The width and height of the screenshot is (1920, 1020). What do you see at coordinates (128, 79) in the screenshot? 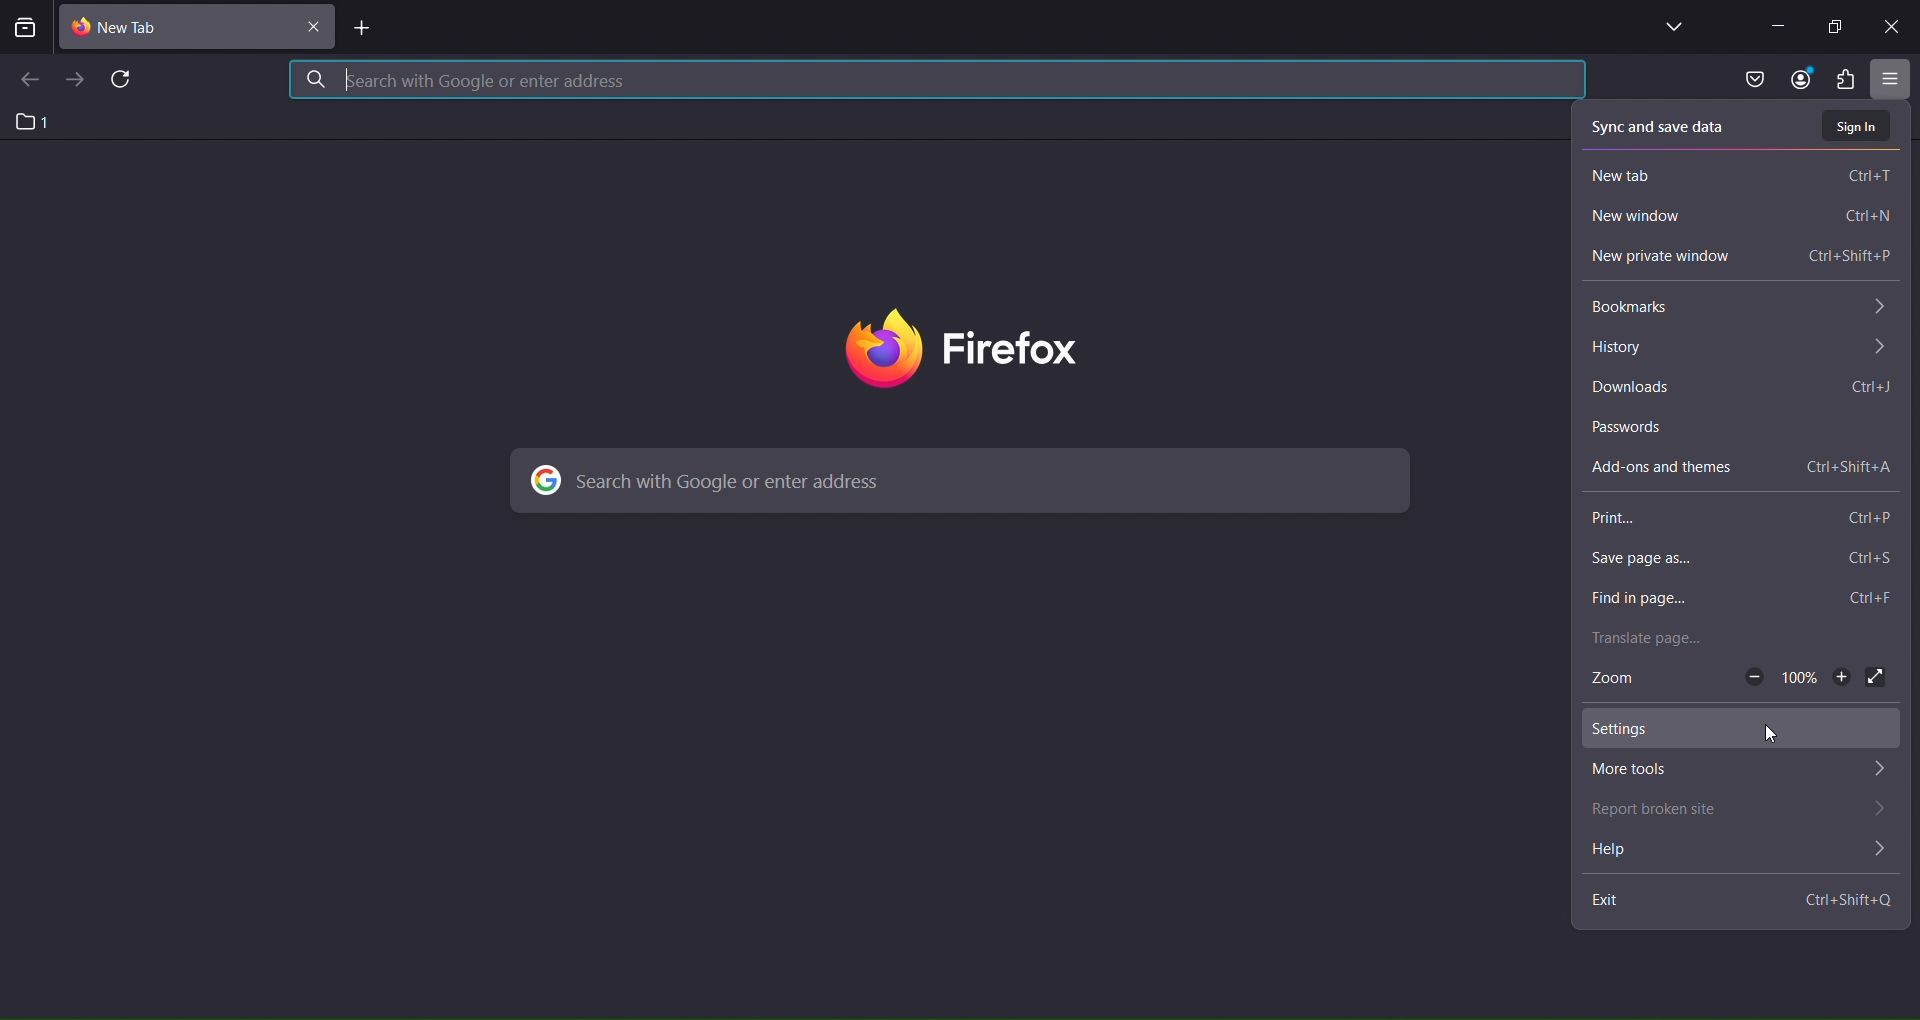
I see `reload current page` at bounding box center [128, 79].